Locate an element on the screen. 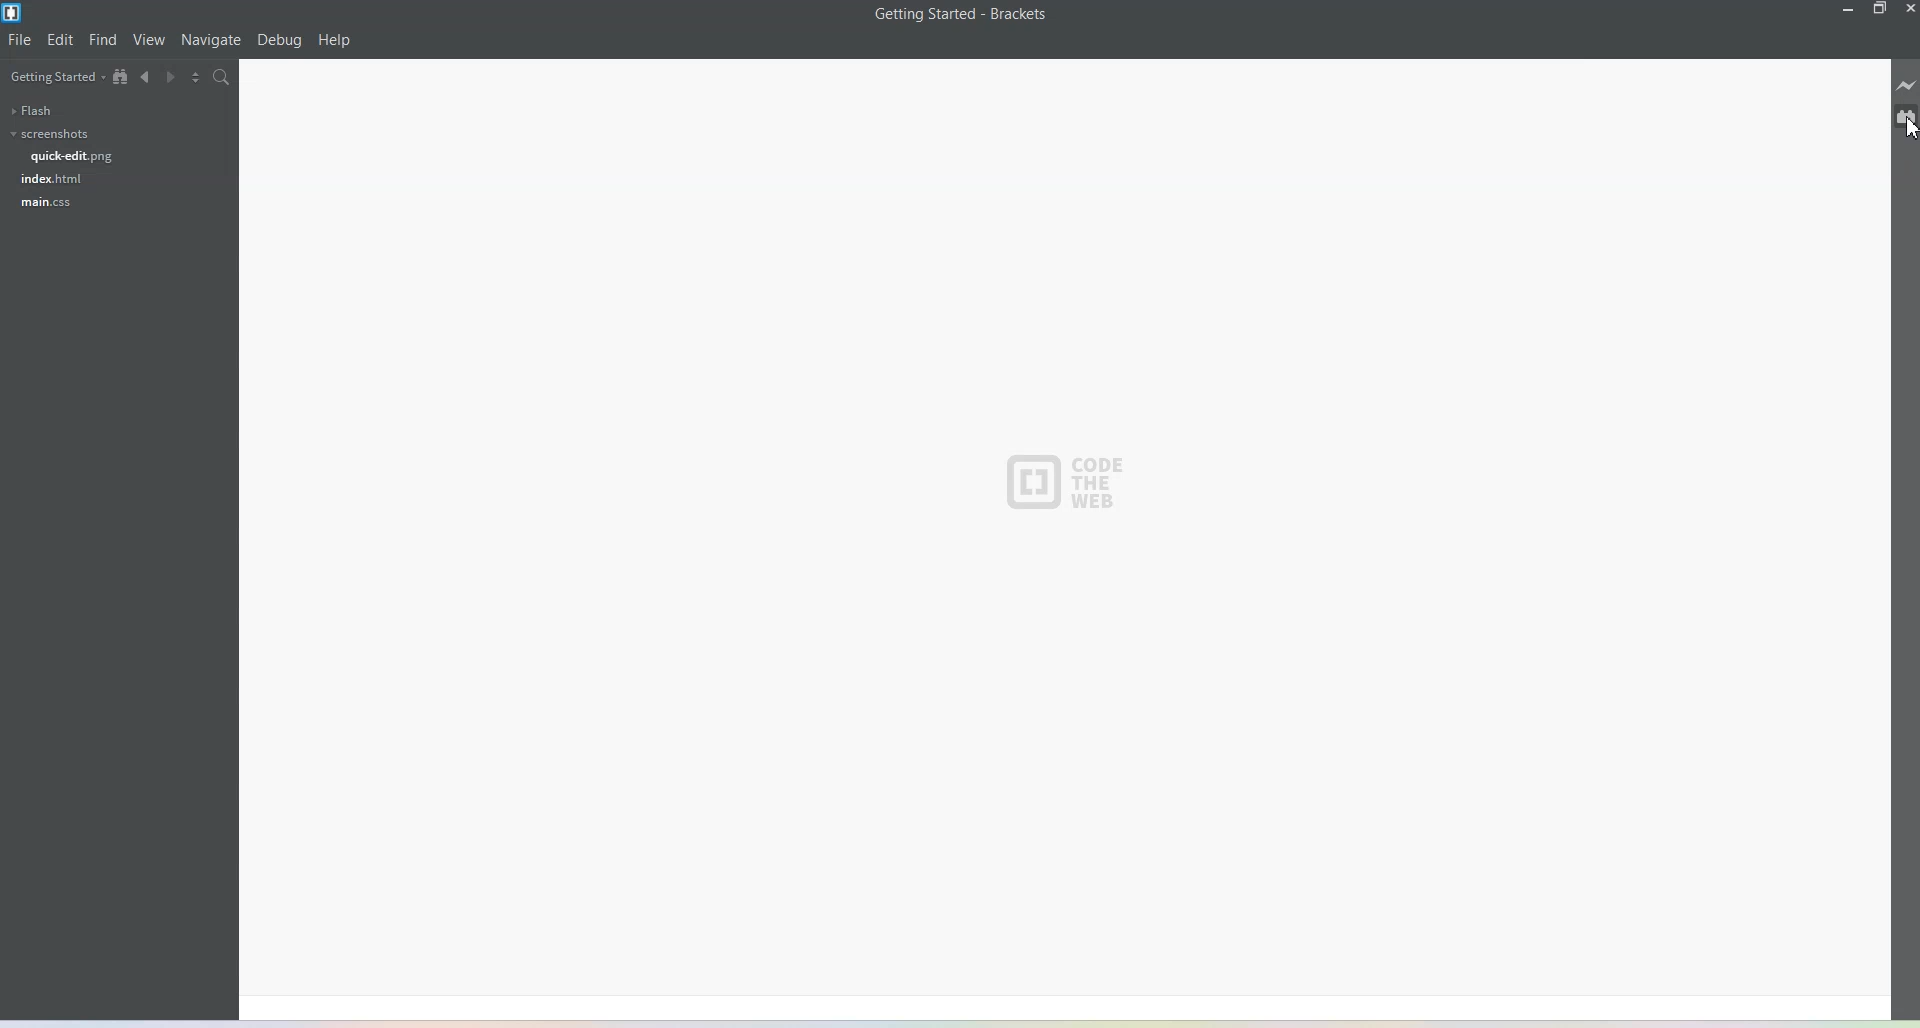  index.html is located at coordinates (53, 178).